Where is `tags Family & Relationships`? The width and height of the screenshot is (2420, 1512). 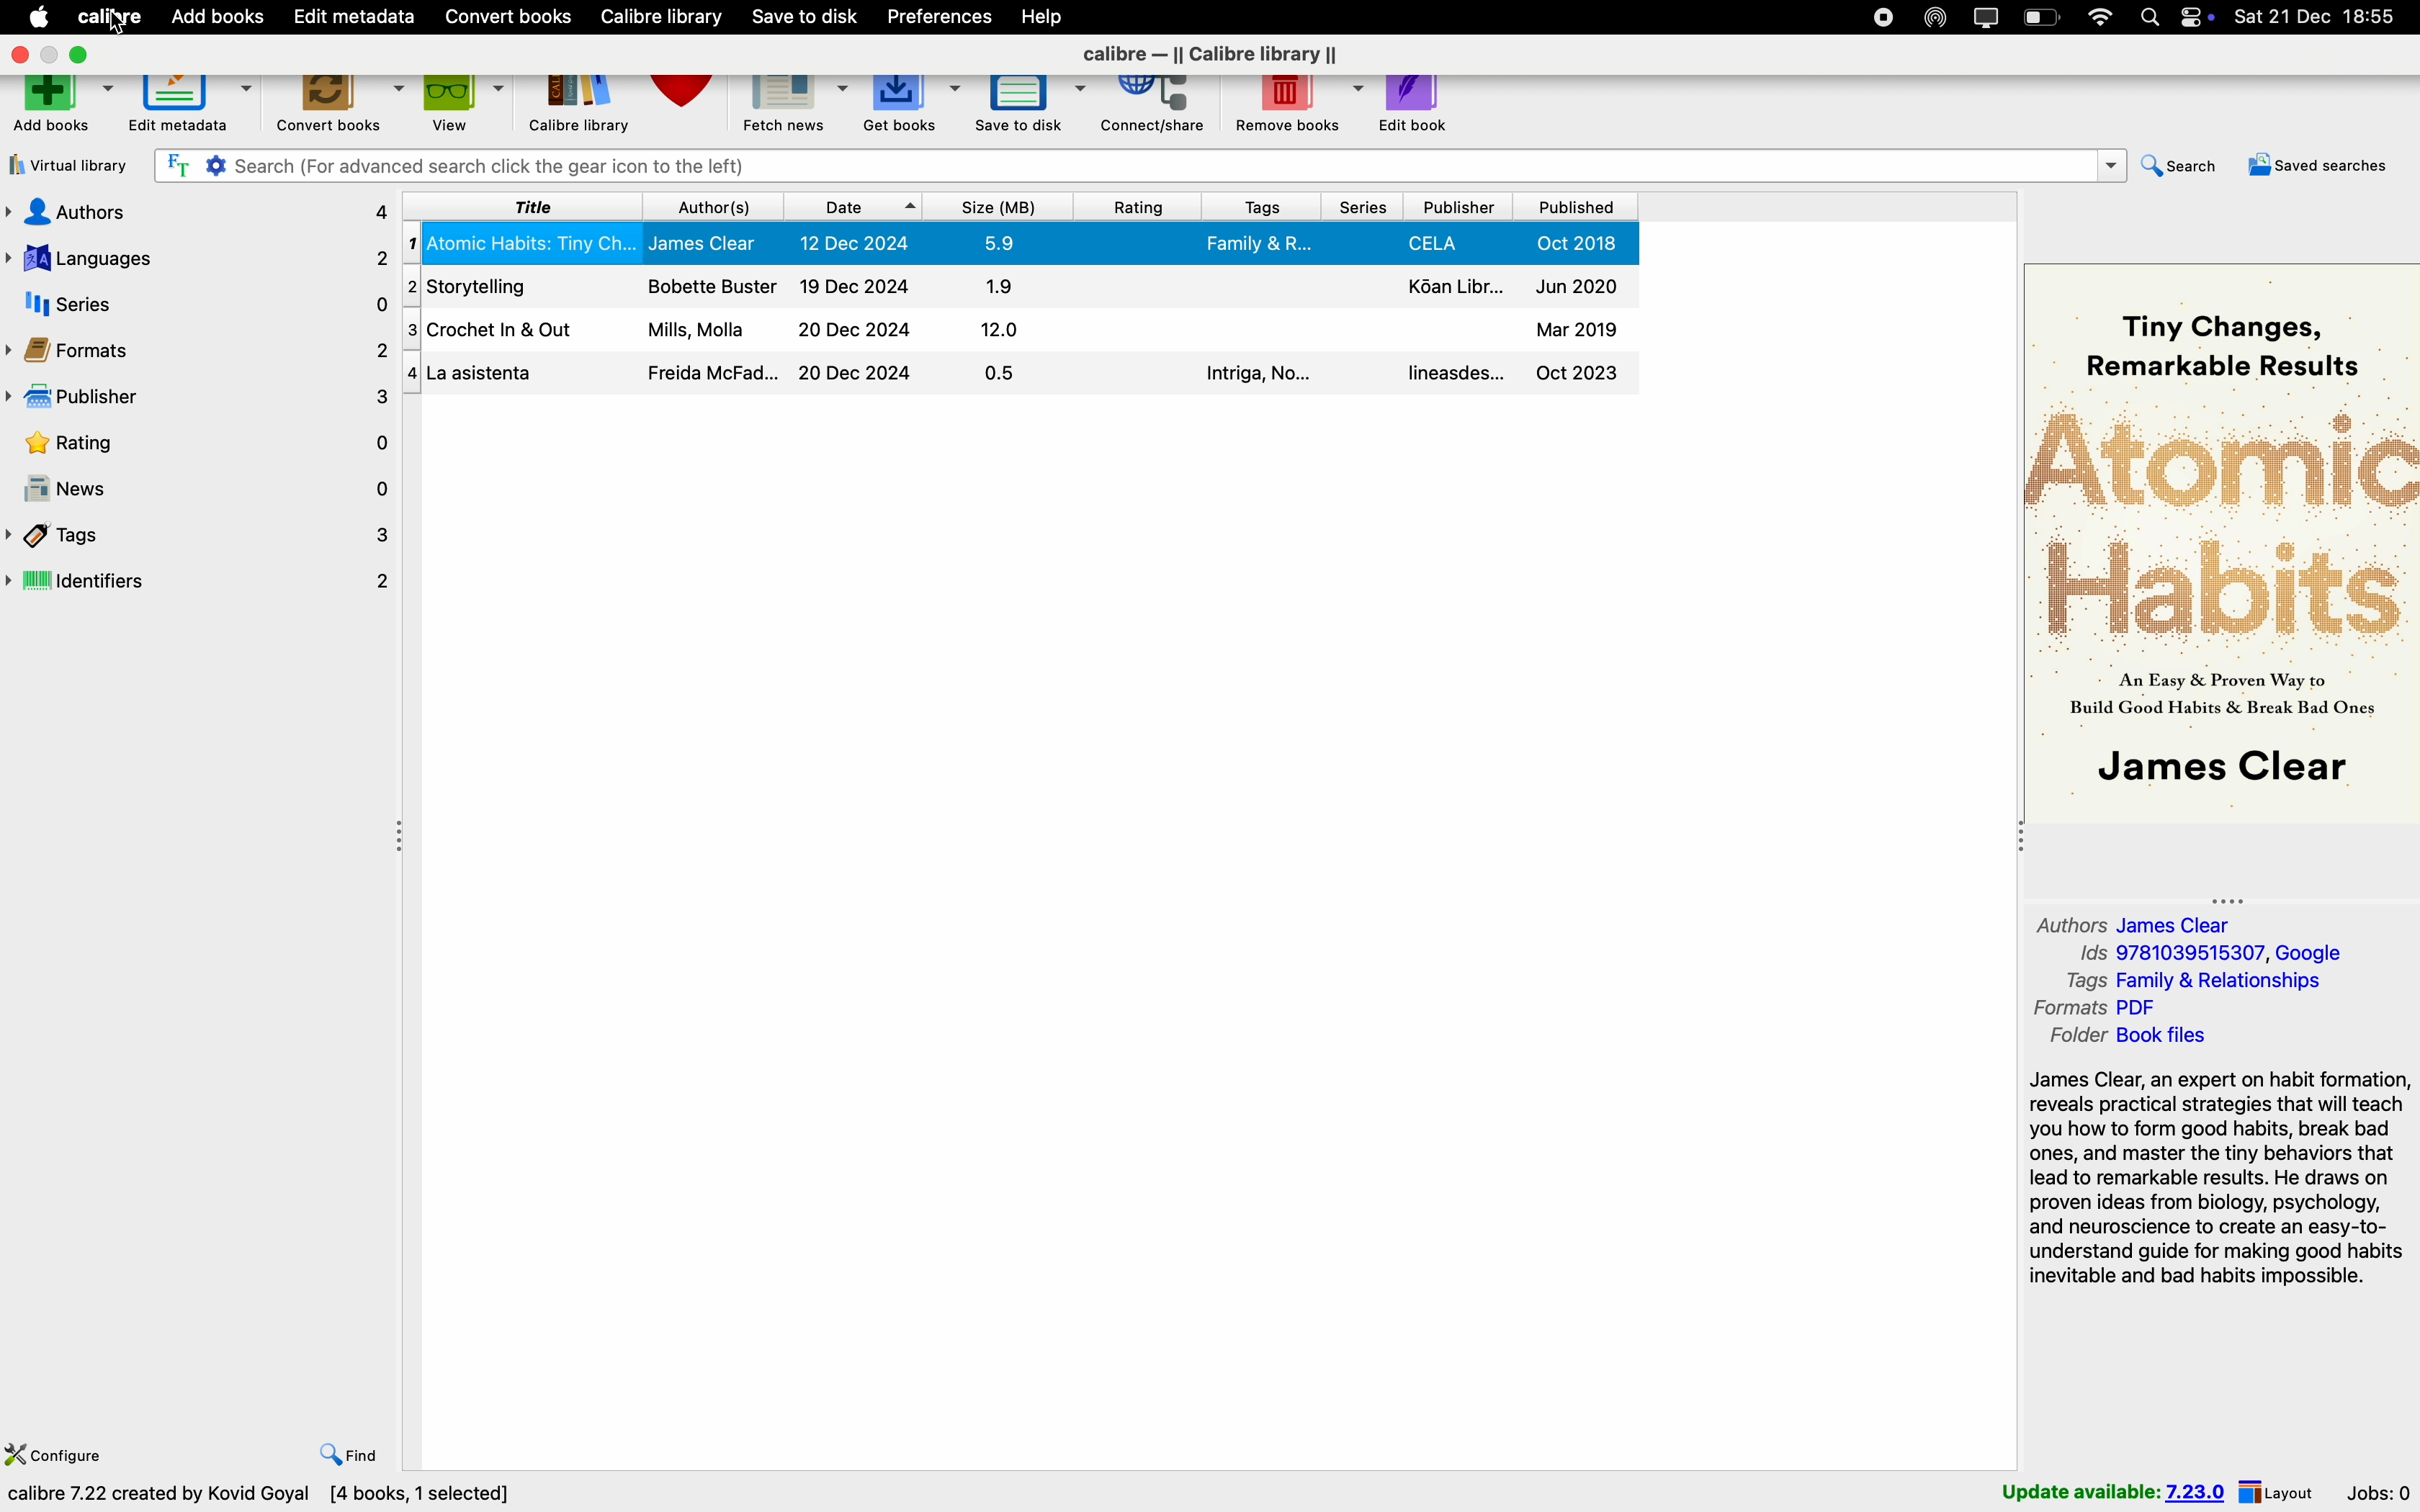
tags Family & Relationships is located at coordinates (2204, 982).